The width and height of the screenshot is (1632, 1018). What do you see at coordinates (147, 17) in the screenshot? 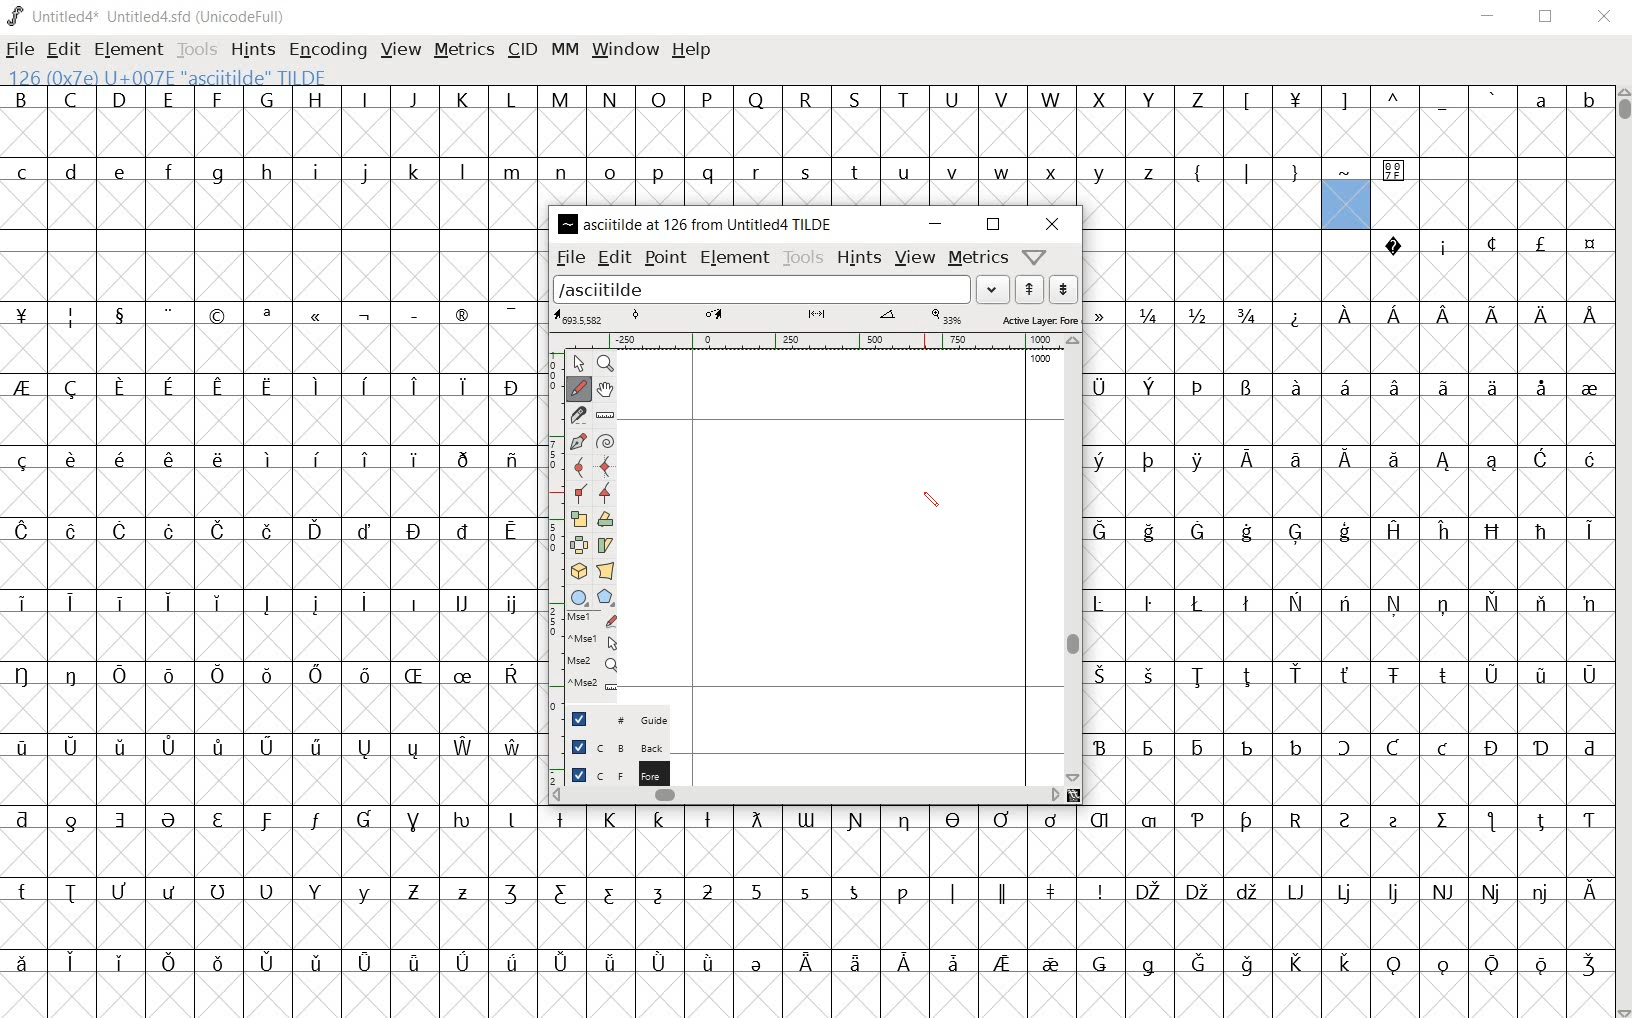
I see `Untitled4* Untitled4.sfd (UnicodeFull)` at bounding box center [147, 17].